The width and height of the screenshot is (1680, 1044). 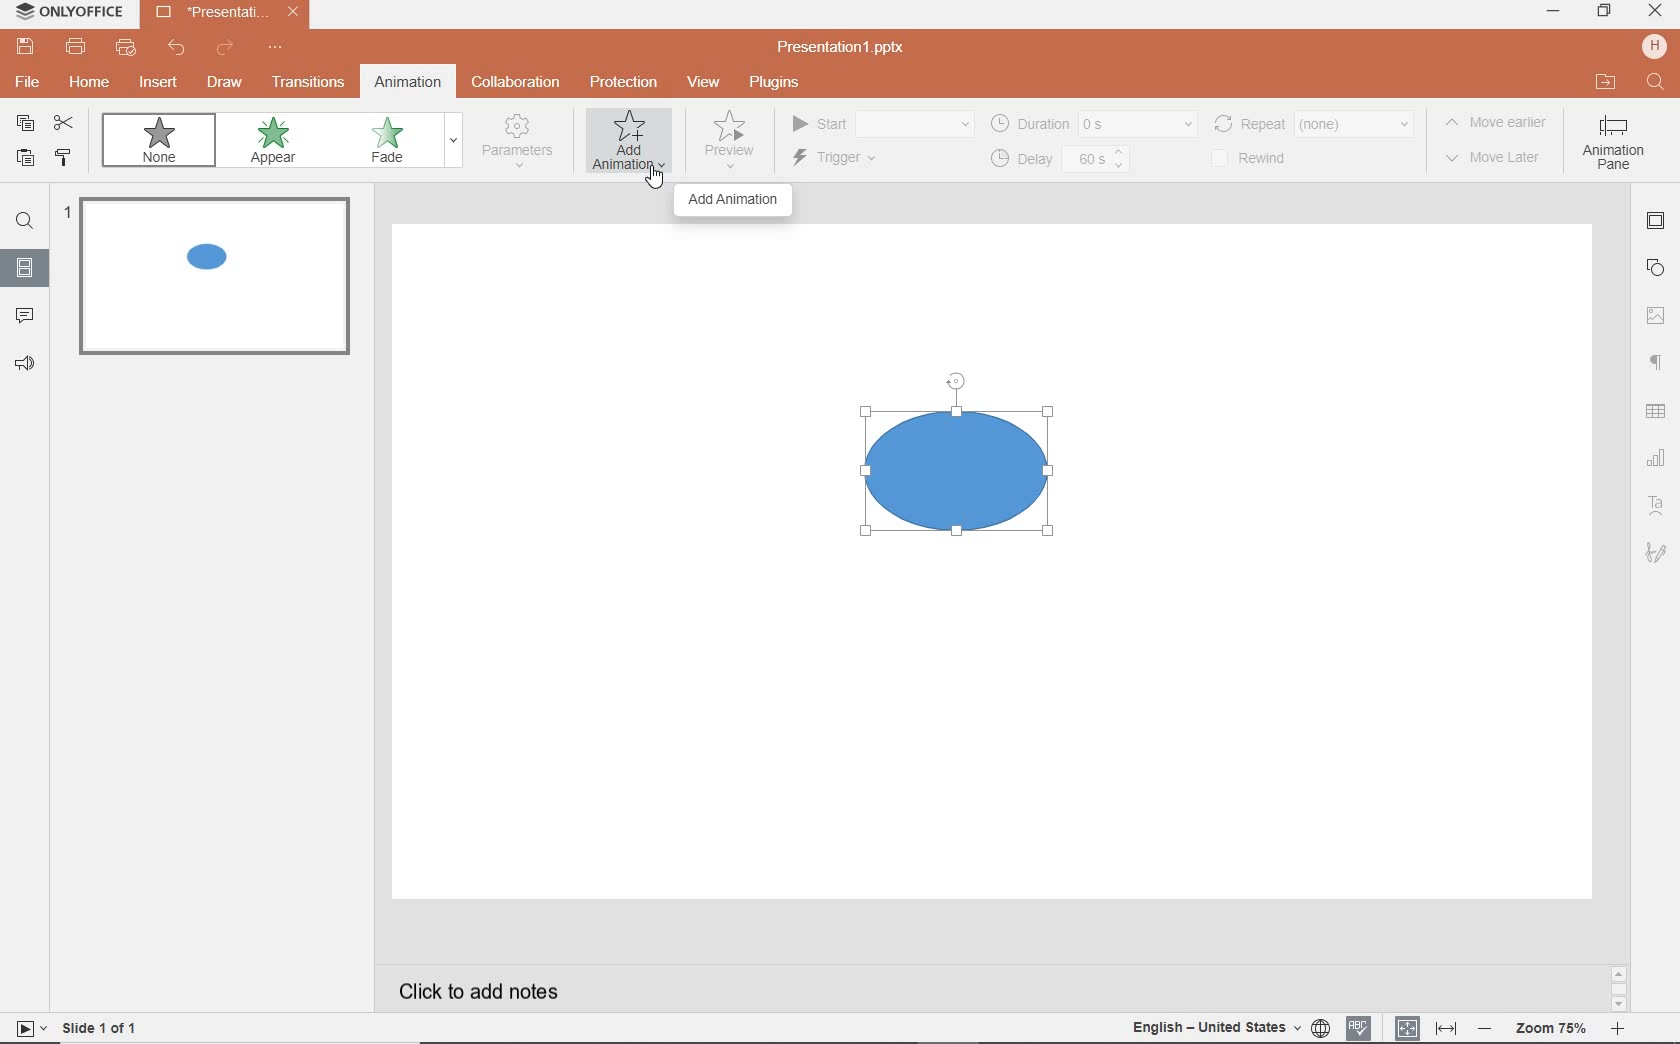 I want to click on FIND, so click(x=1658, y=85).